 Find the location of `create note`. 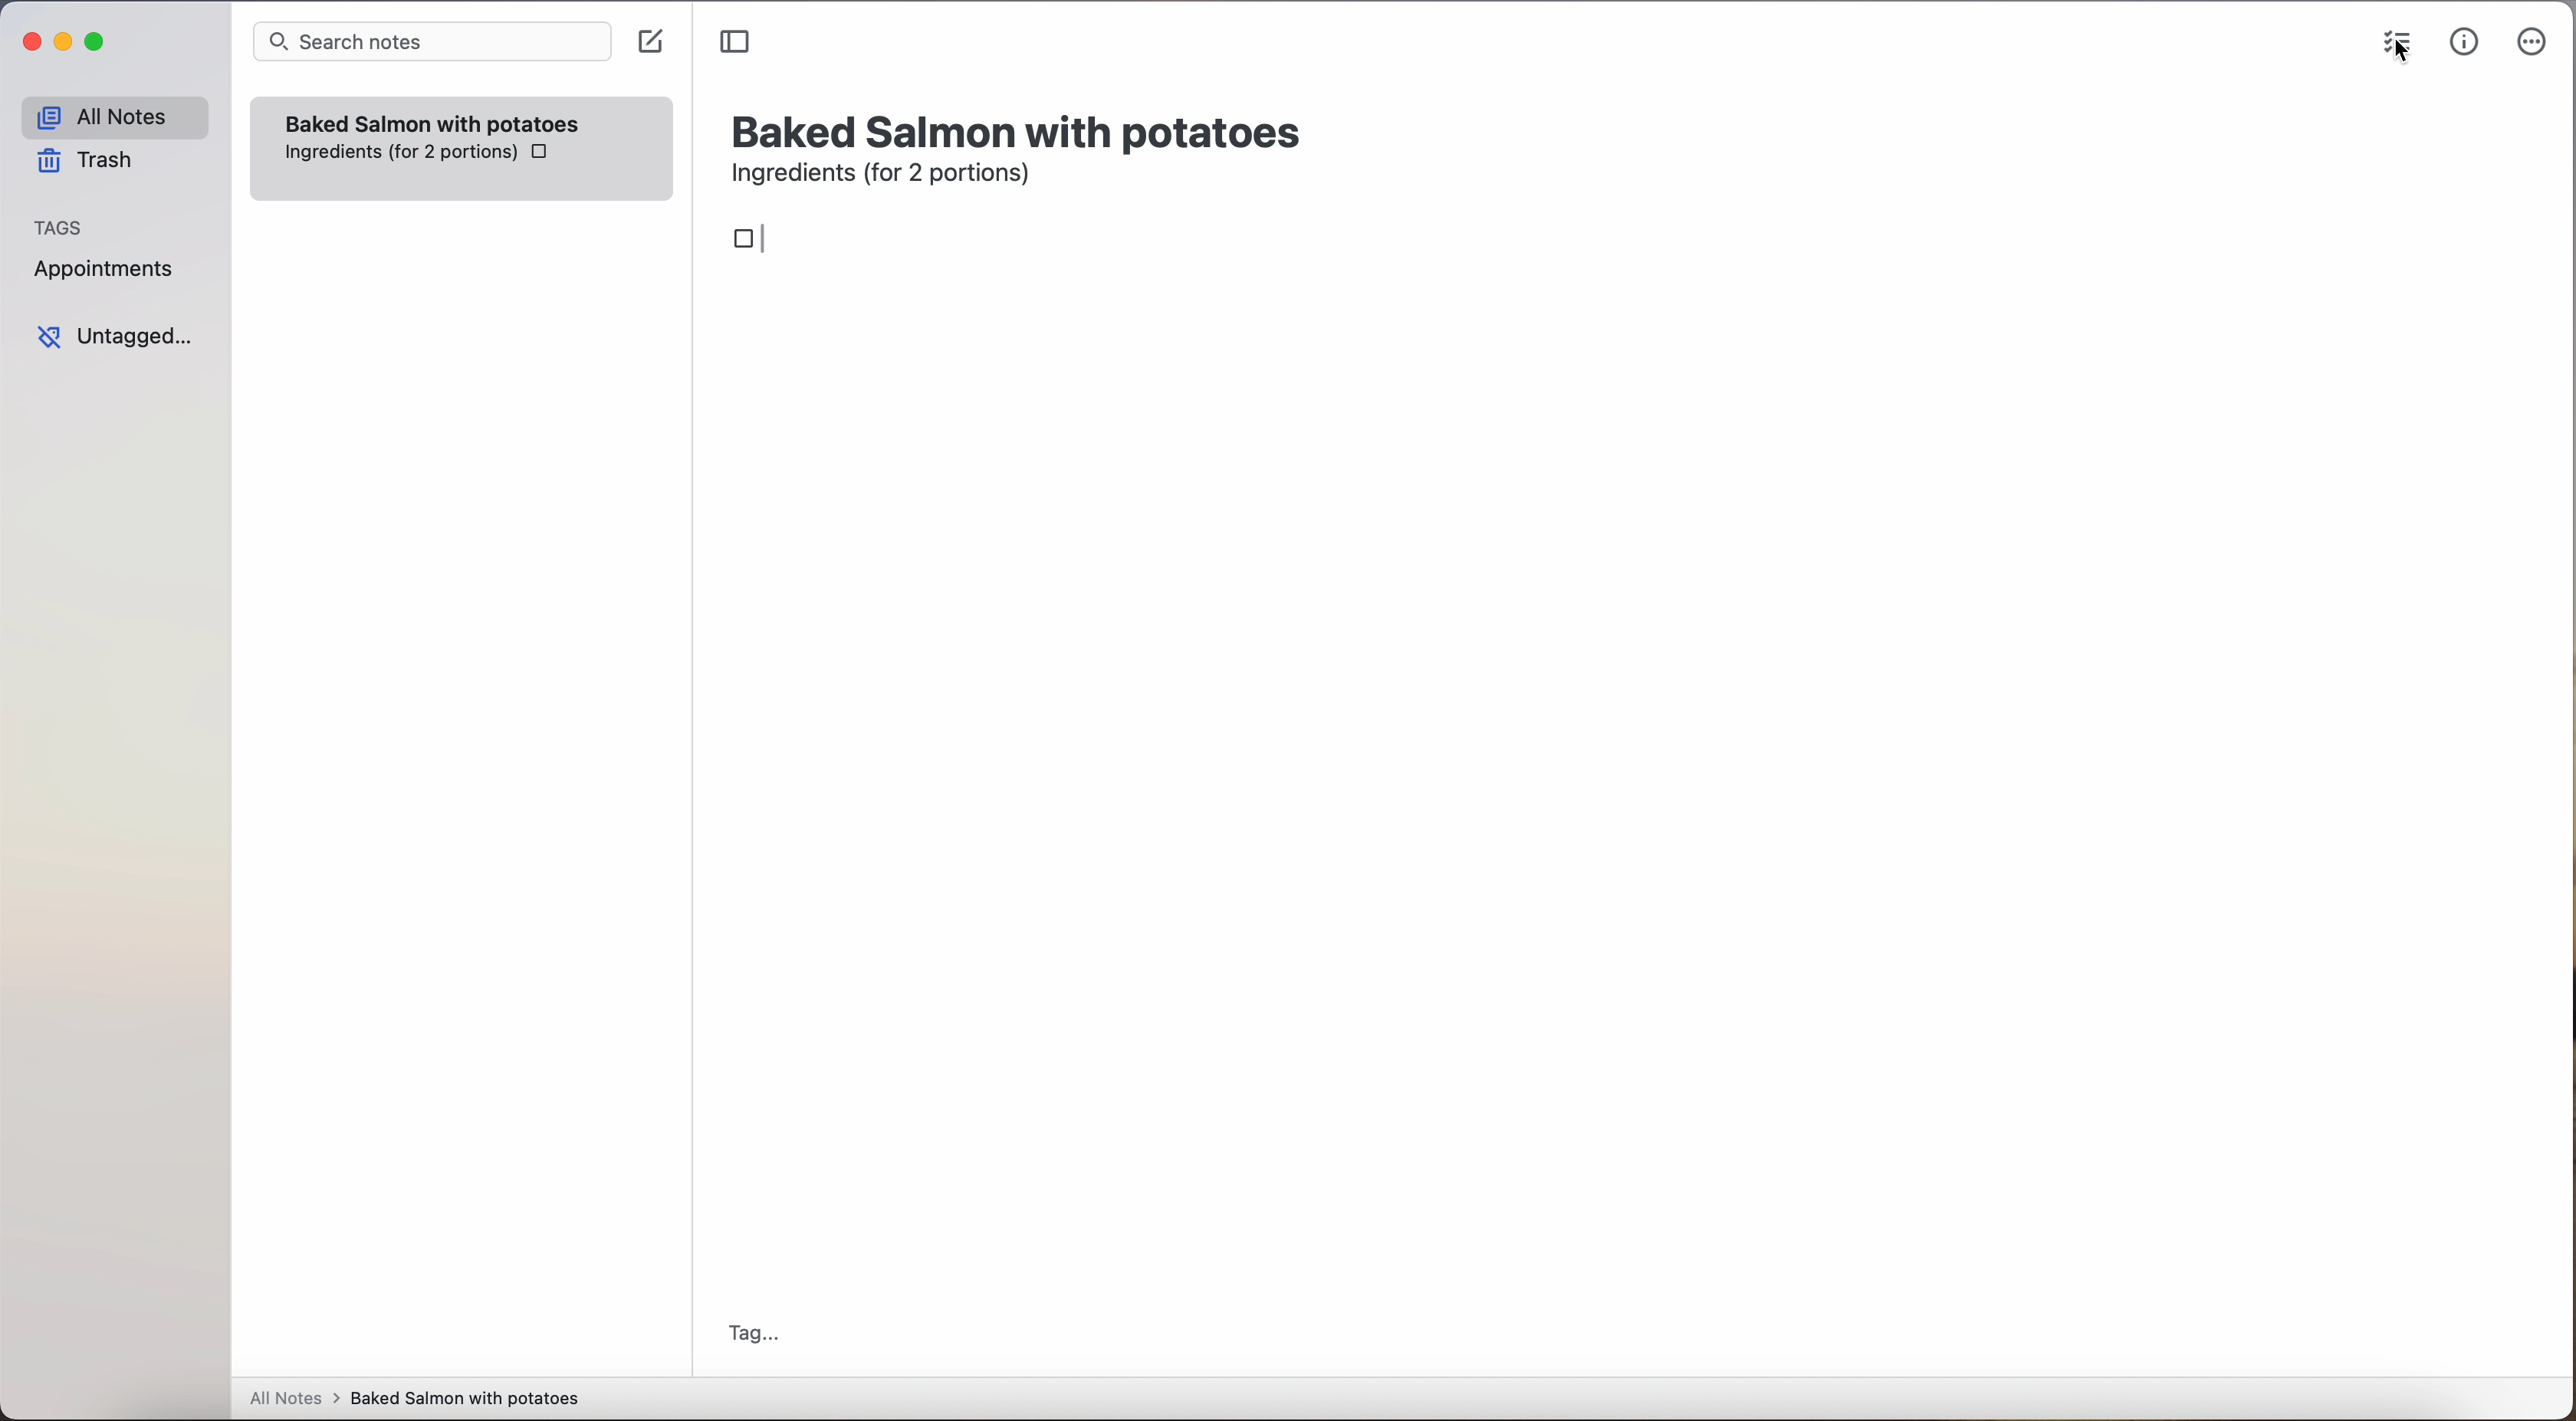

create note is located at coordinates (649, 42).